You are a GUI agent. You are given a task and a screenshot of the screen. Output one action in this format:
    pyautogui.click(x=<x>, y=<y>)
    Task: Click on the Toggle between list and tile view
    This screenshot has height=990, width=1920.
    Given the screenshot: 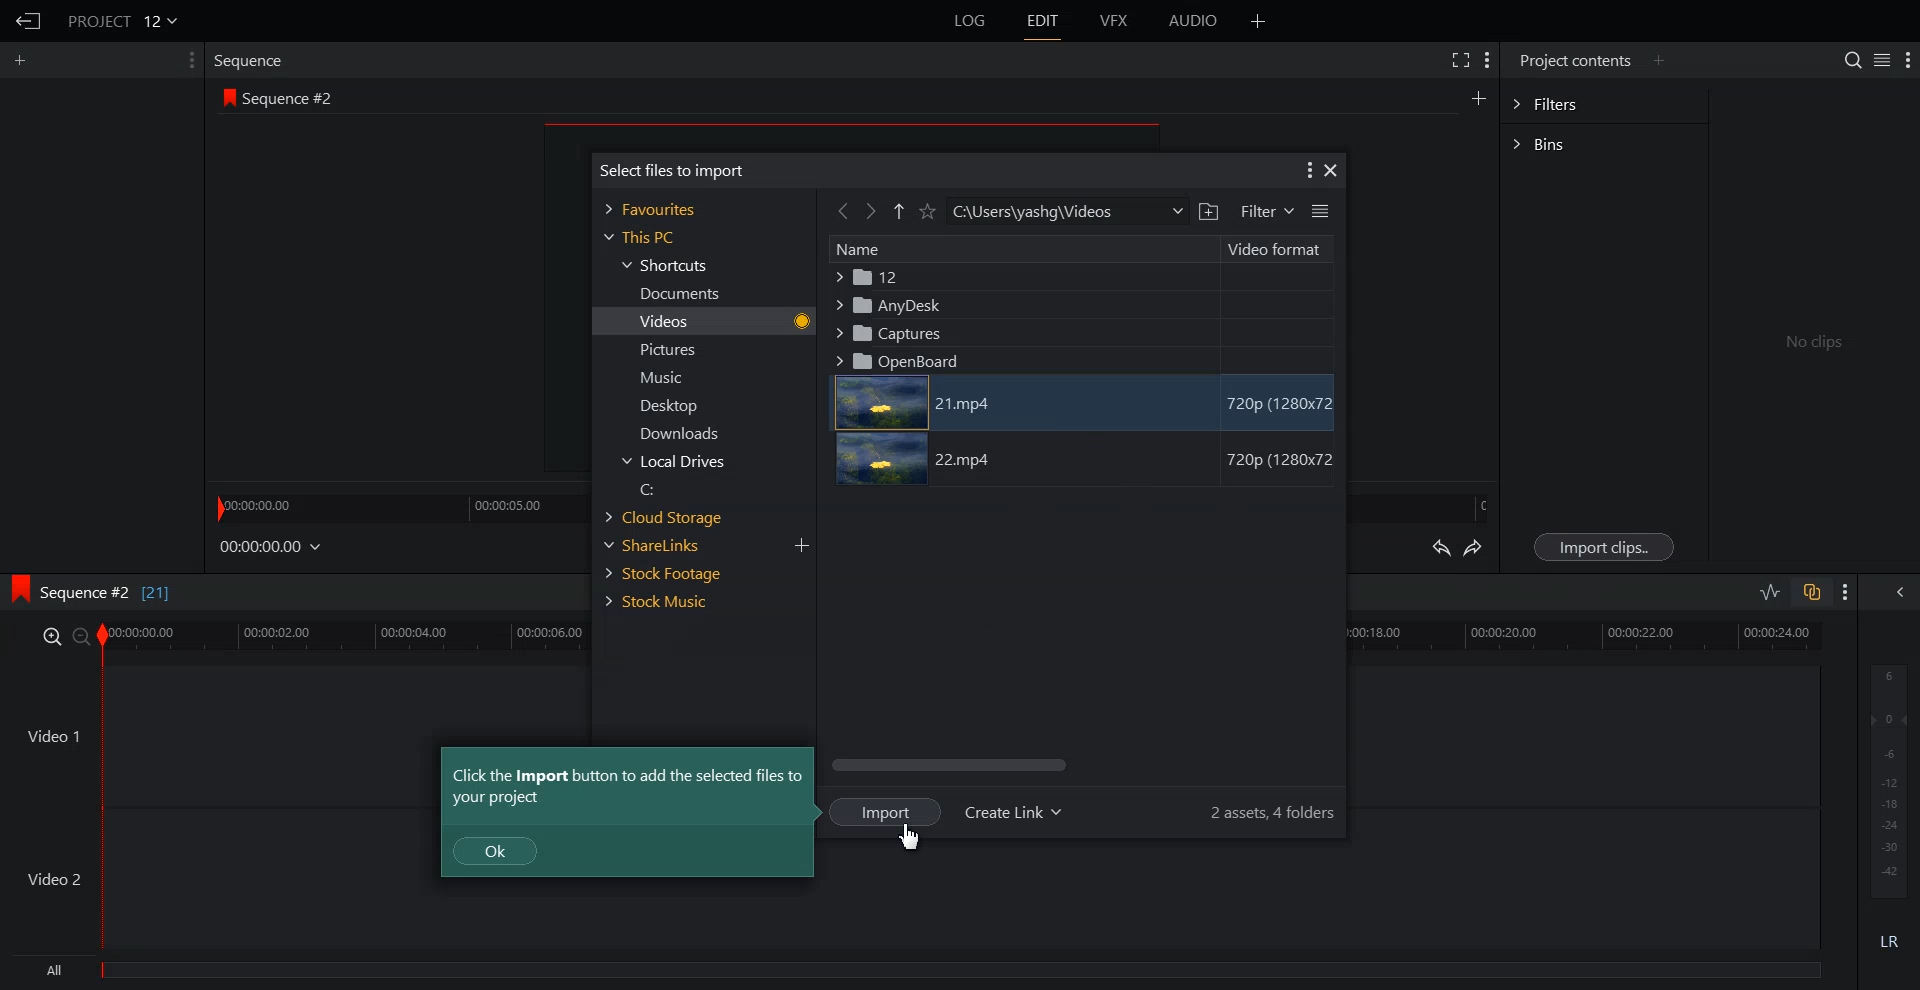 What is the action you would take?
    pyautogui.click(x=1320, y=211)
    